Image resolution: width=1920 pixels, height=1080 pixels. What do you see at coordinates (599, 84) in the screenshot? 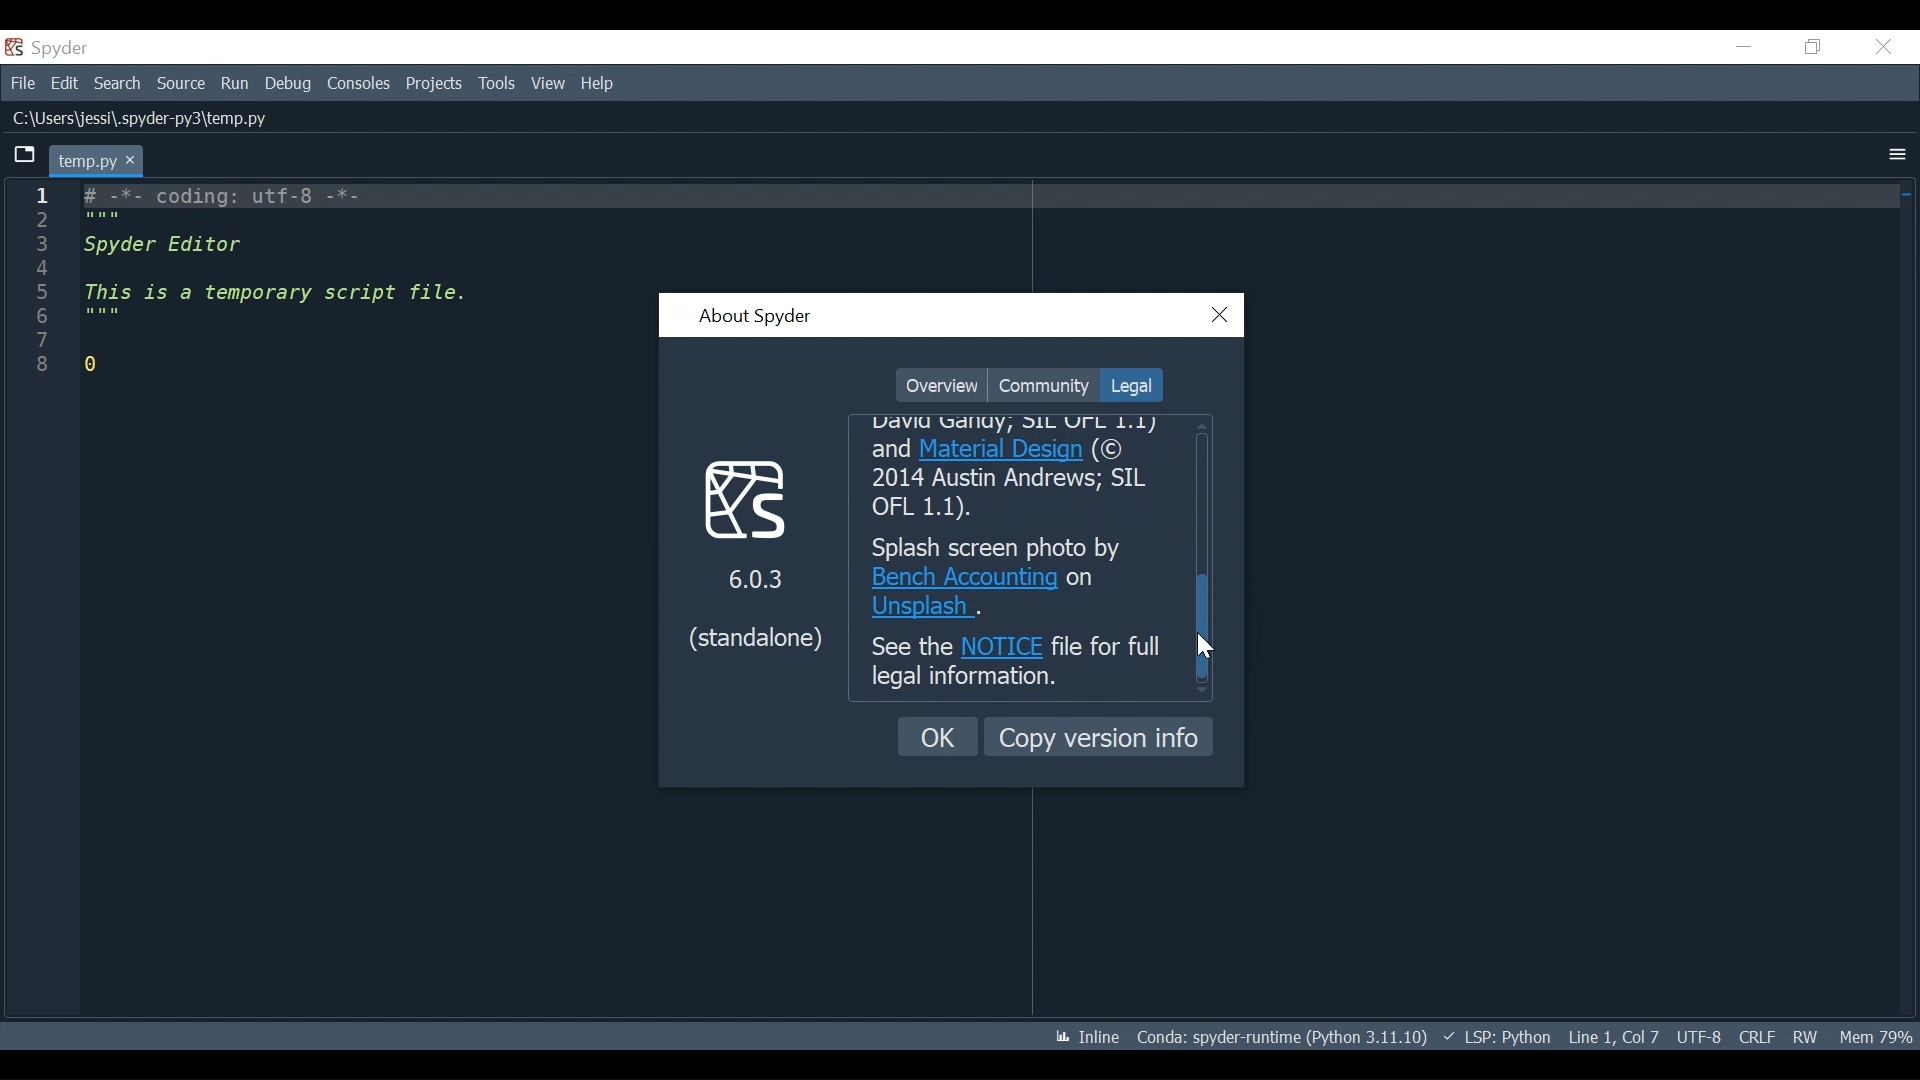
I see `Help` at bounding box center [599, 84].